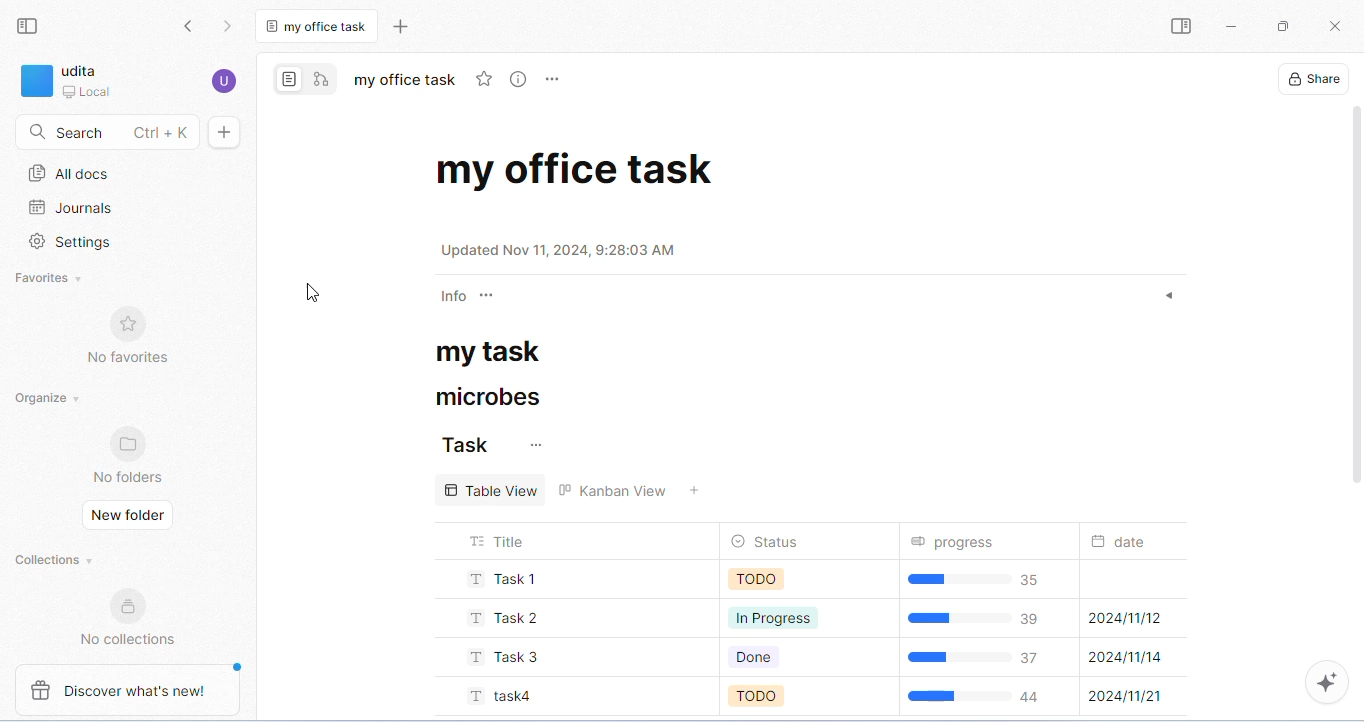 The height and width of the screenshot is (722, 1364). What do you see at coordinates (128, 615) in the screenshot?
I see `no collections` at bounding box center [128, 615].